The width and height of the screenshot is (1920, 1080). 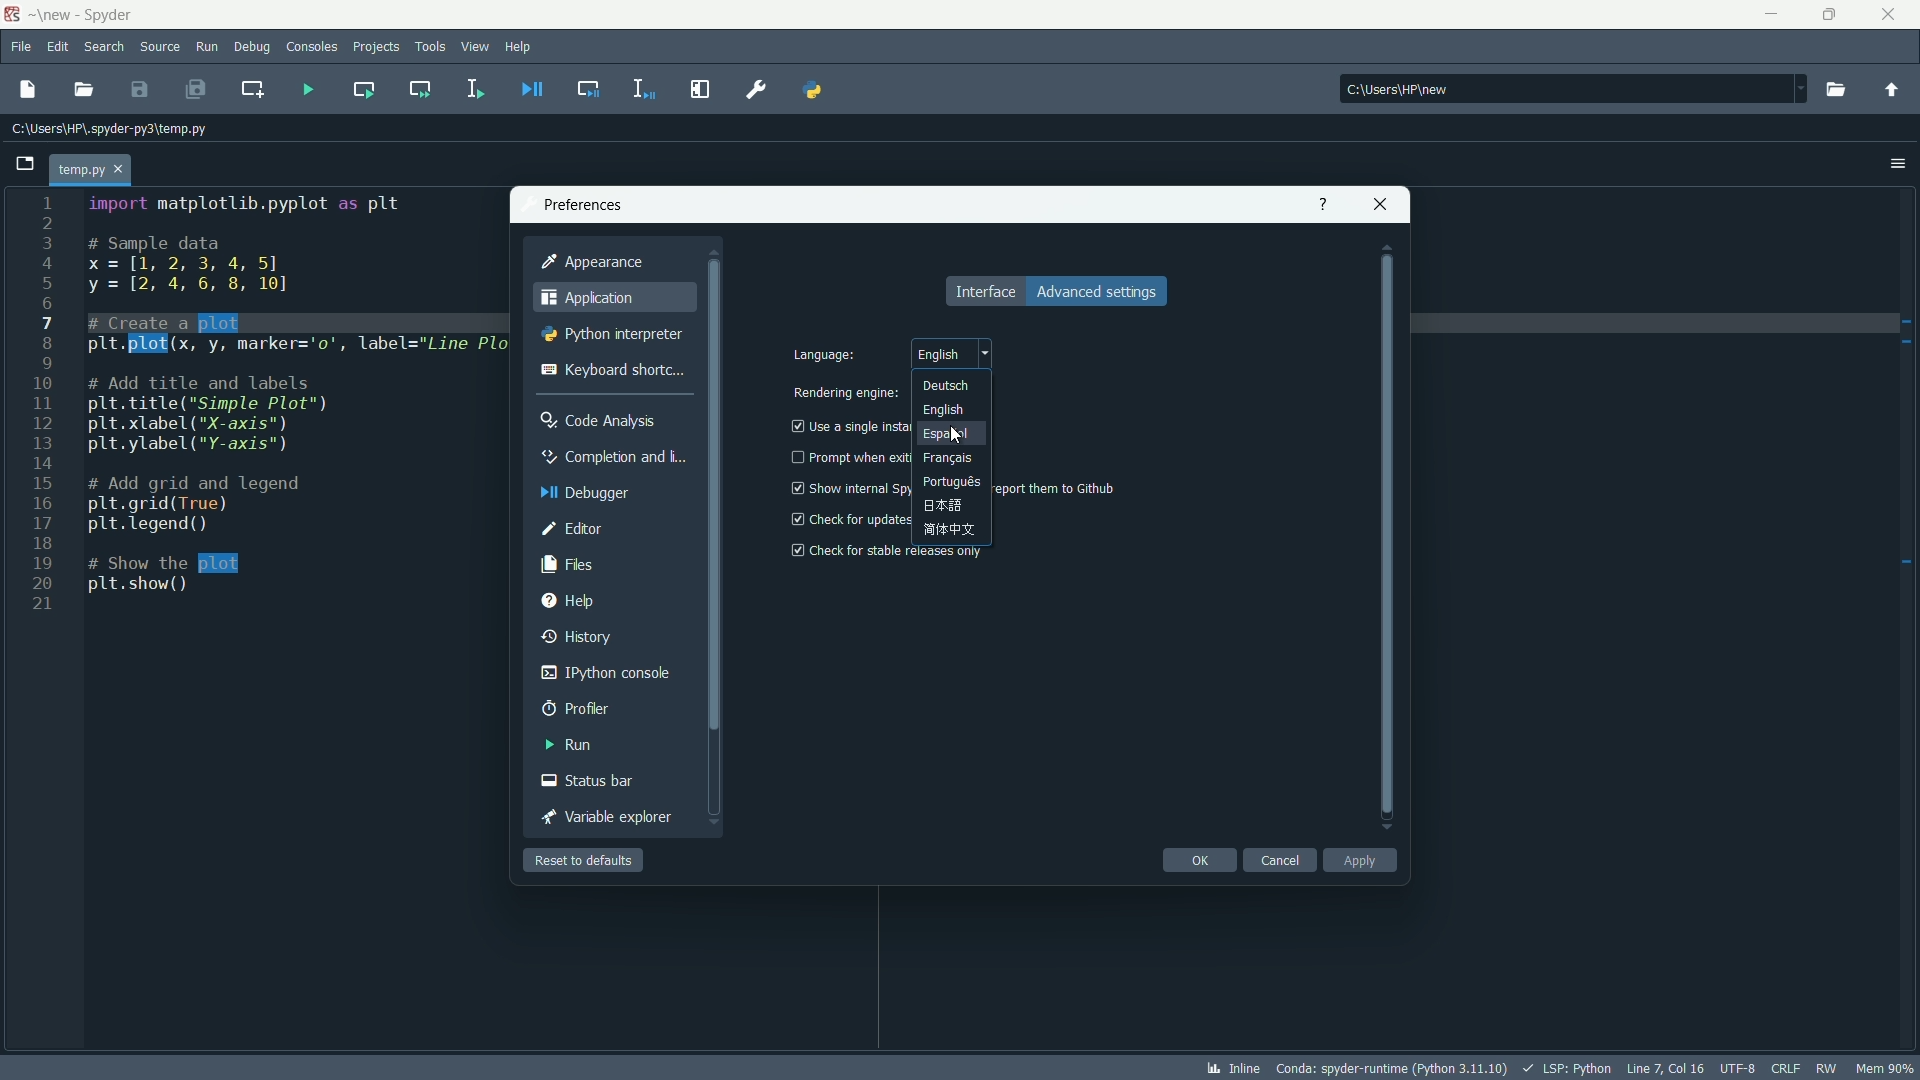 What do you see at coordinates (207, 47) in the screenshot?
I see `run` at bounding box center [207, 47].